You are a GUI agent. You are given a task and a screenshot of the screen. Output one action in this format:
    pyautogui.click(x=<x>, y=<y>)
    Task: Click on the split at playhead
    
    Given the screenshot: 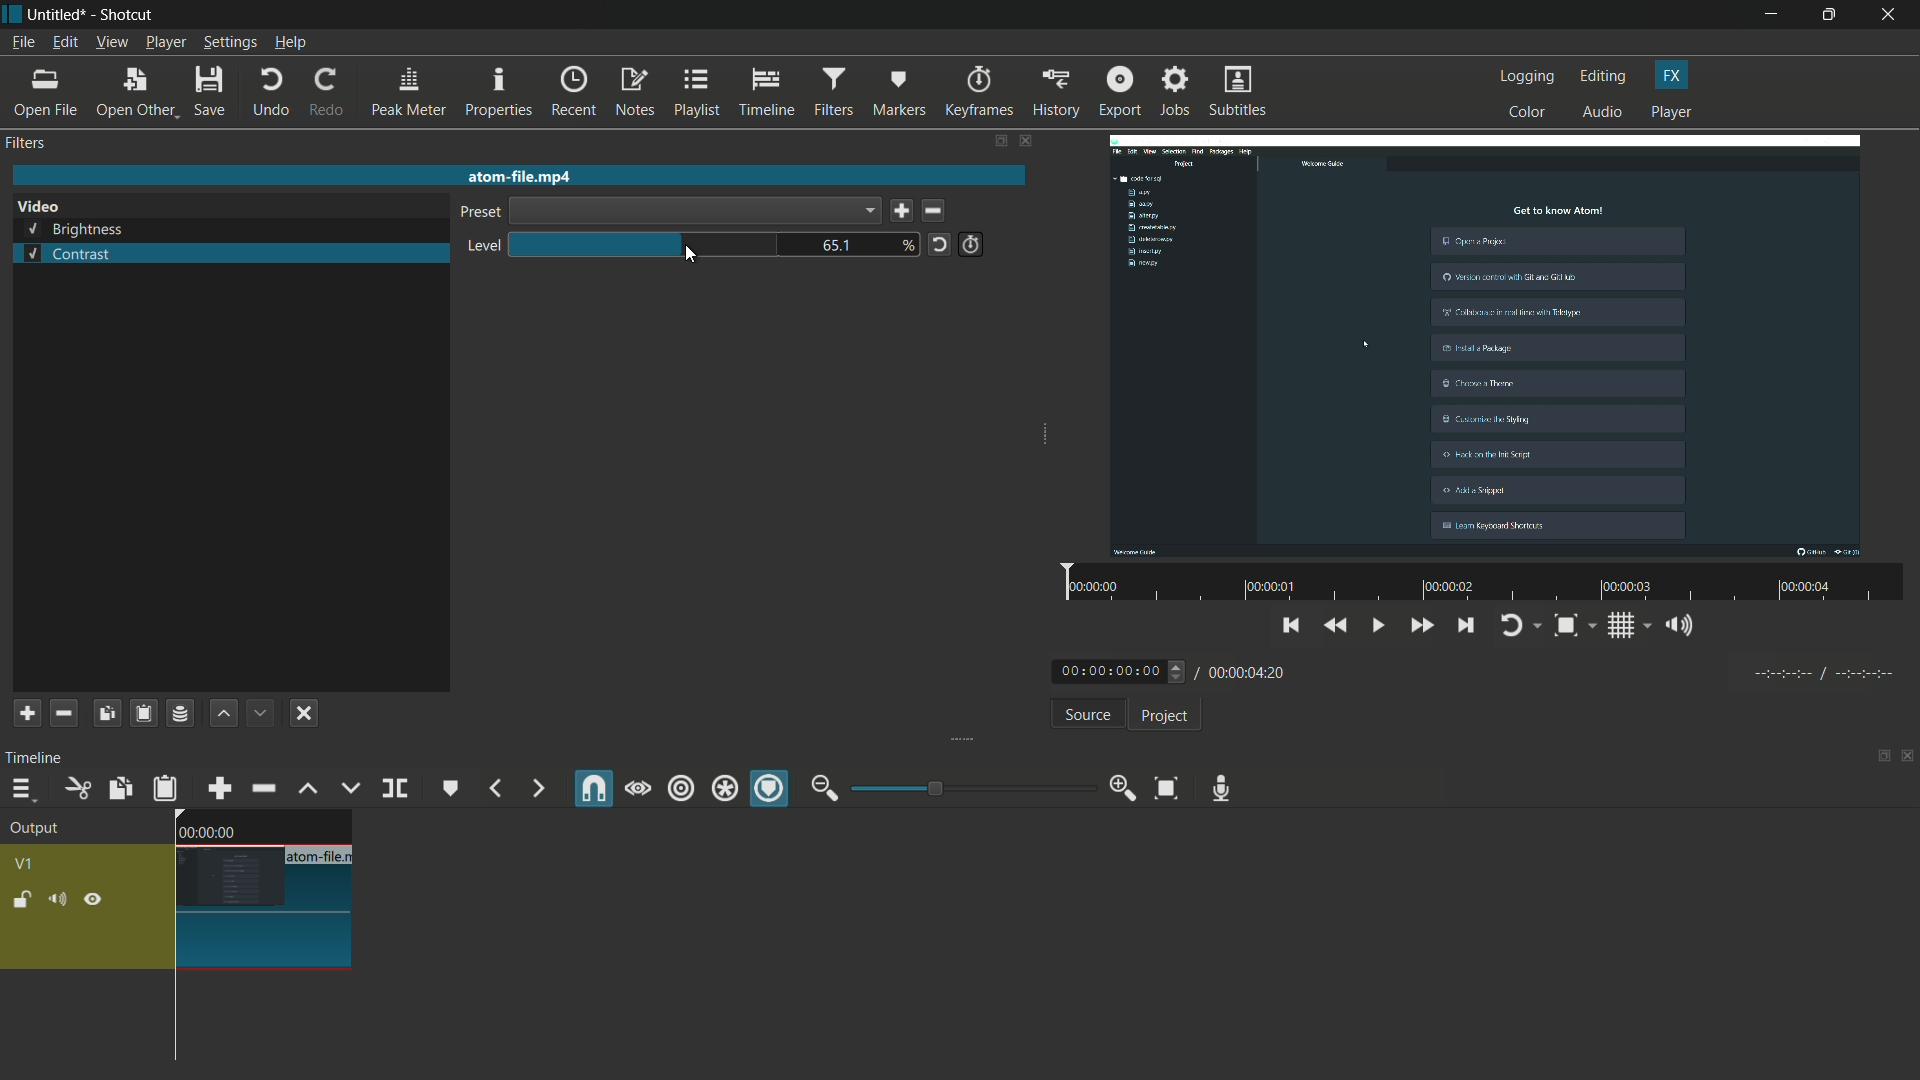 What is the action you would take?
    pyautogui.click(x=397, y=790)
    